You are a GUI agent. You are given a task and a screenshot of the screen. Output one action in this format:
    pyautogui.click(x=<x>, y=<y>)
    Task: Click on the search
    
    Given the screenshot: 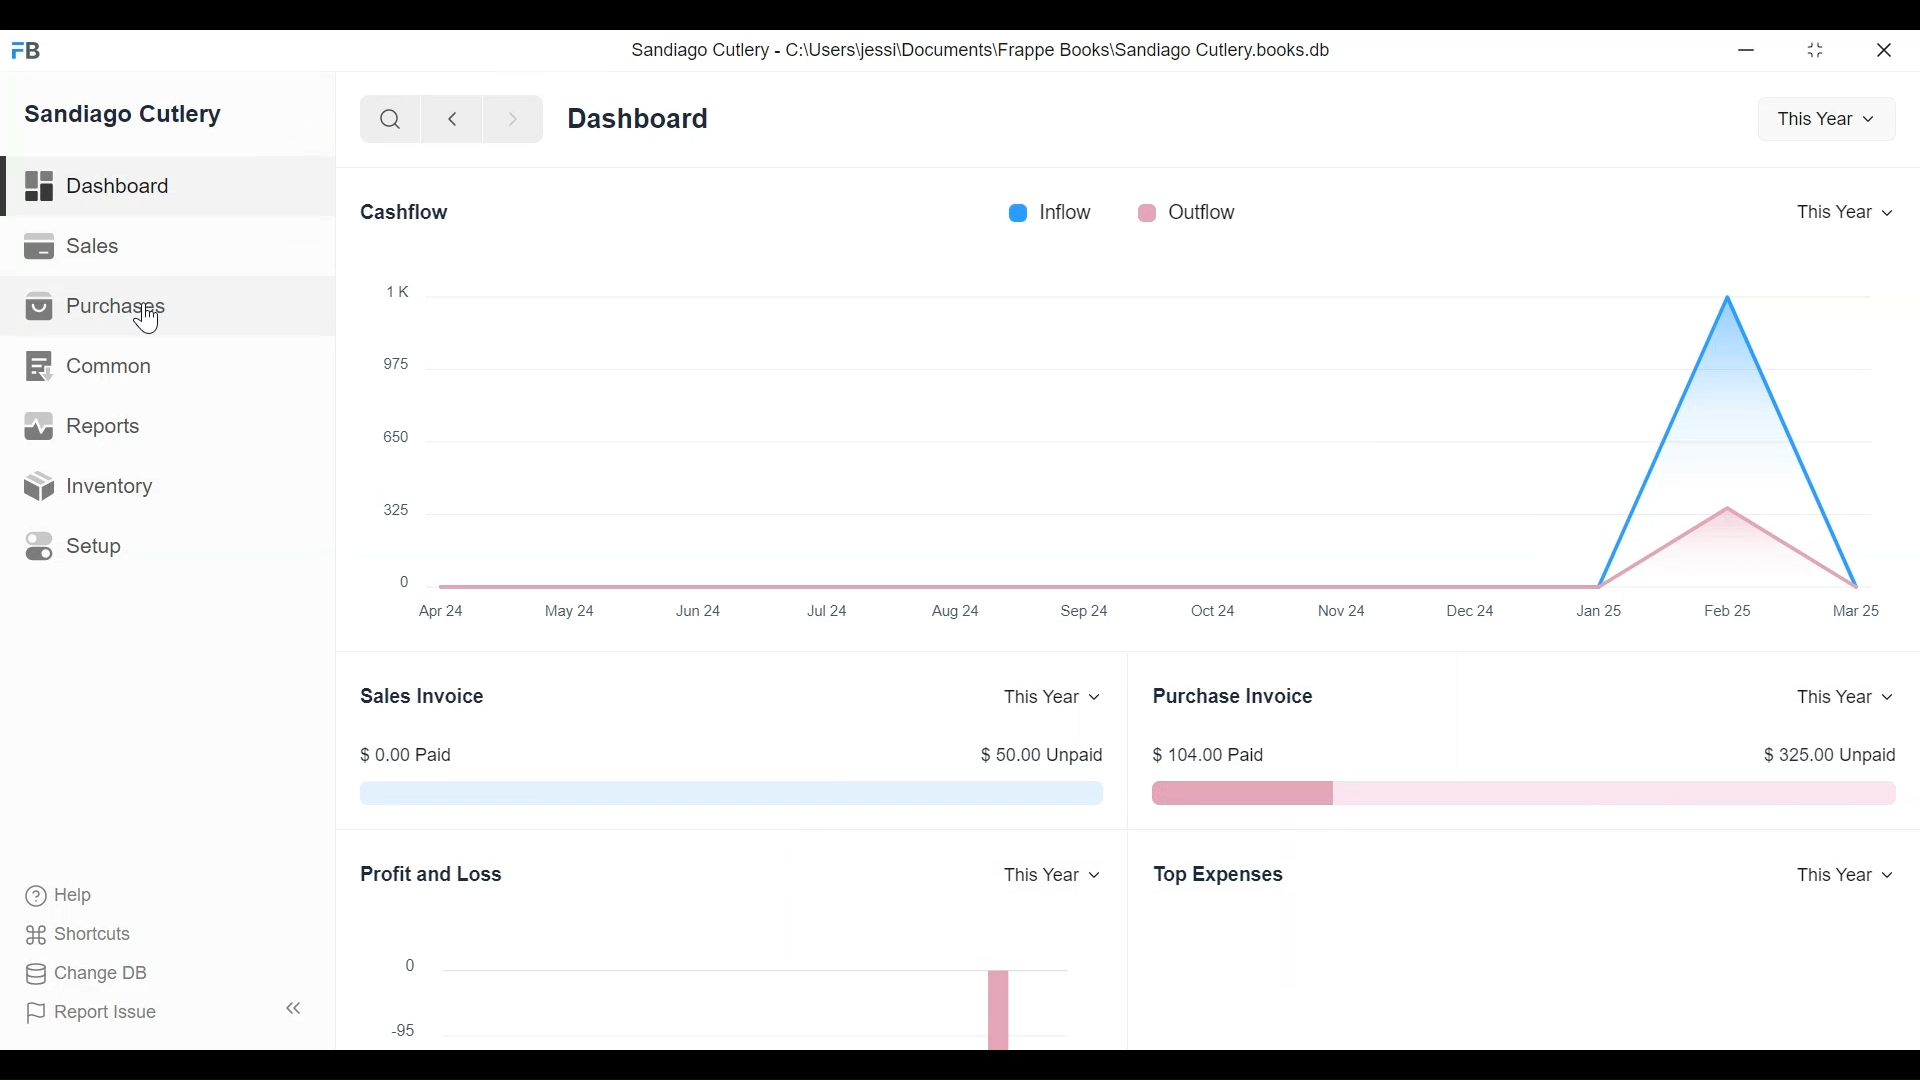 What is the action you would take?
    pyautogui.click(x=393, y=121)
    